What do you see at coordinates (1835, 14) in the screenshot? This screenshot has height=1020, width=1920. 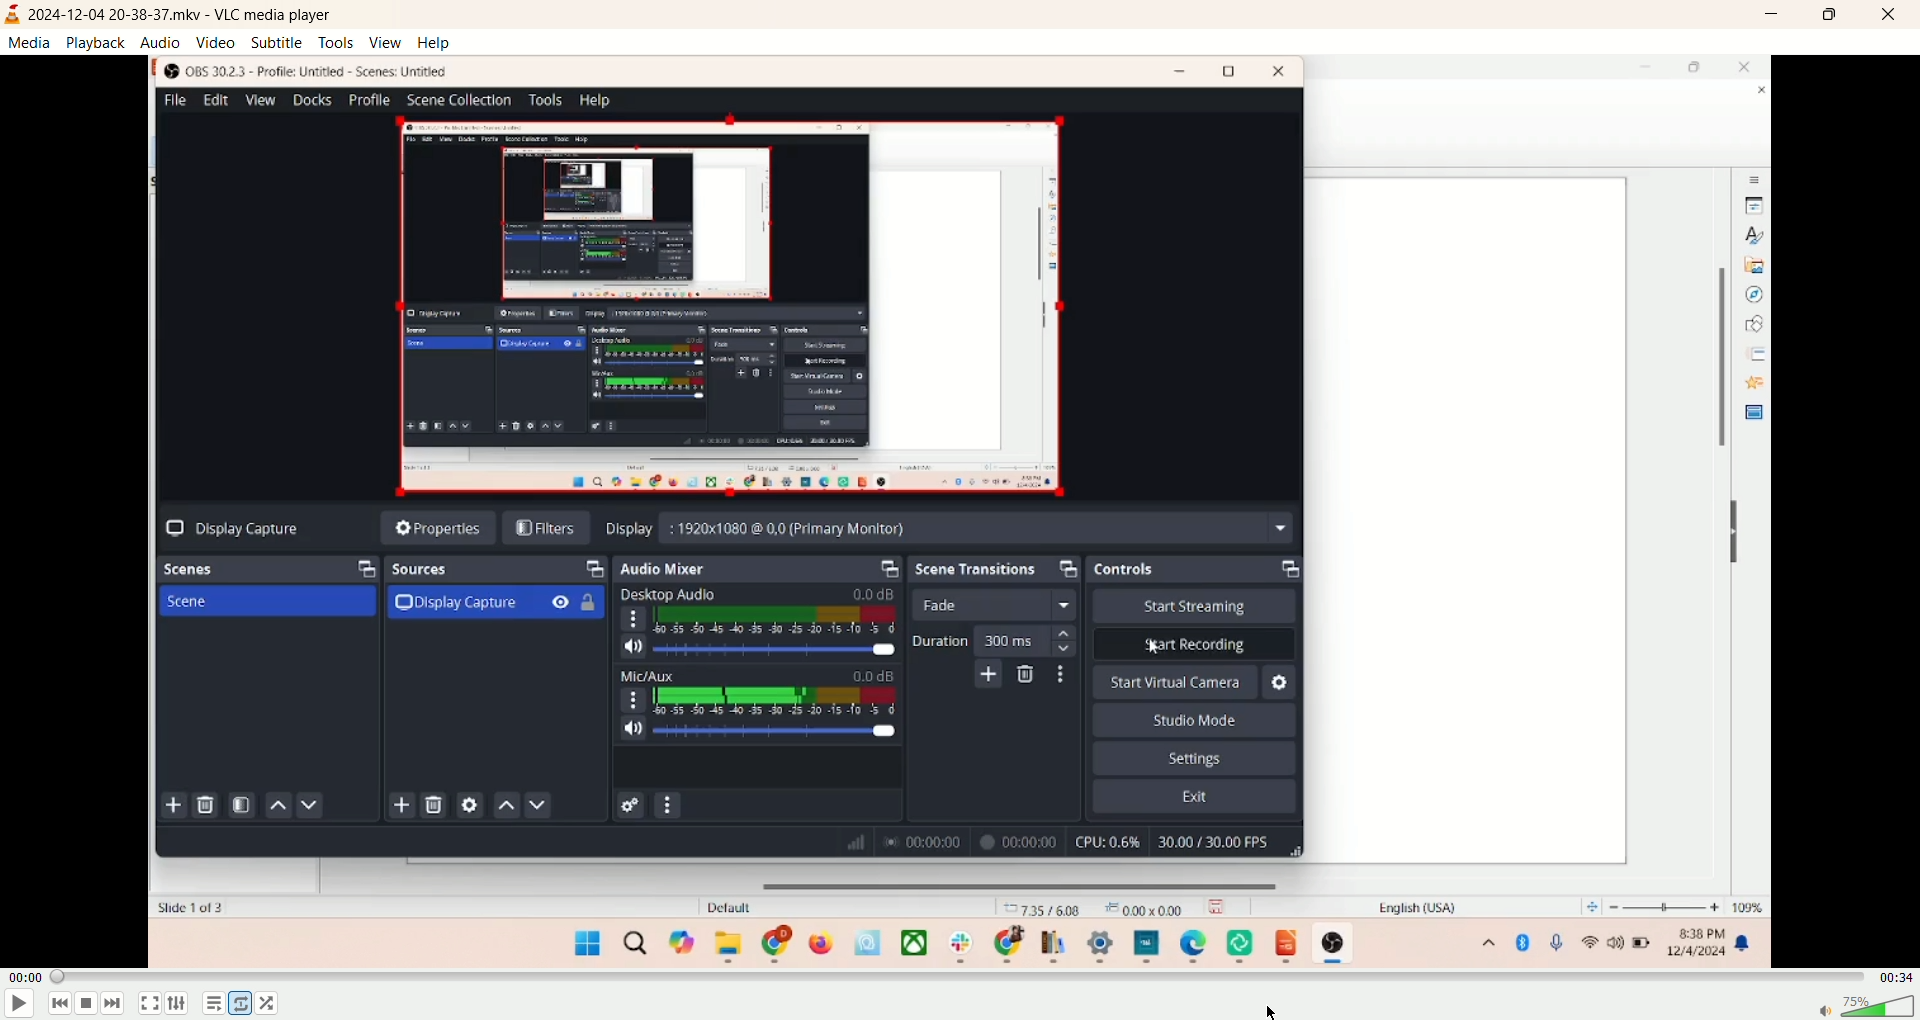 I see `maximize` at bounding box center [1835, 14].